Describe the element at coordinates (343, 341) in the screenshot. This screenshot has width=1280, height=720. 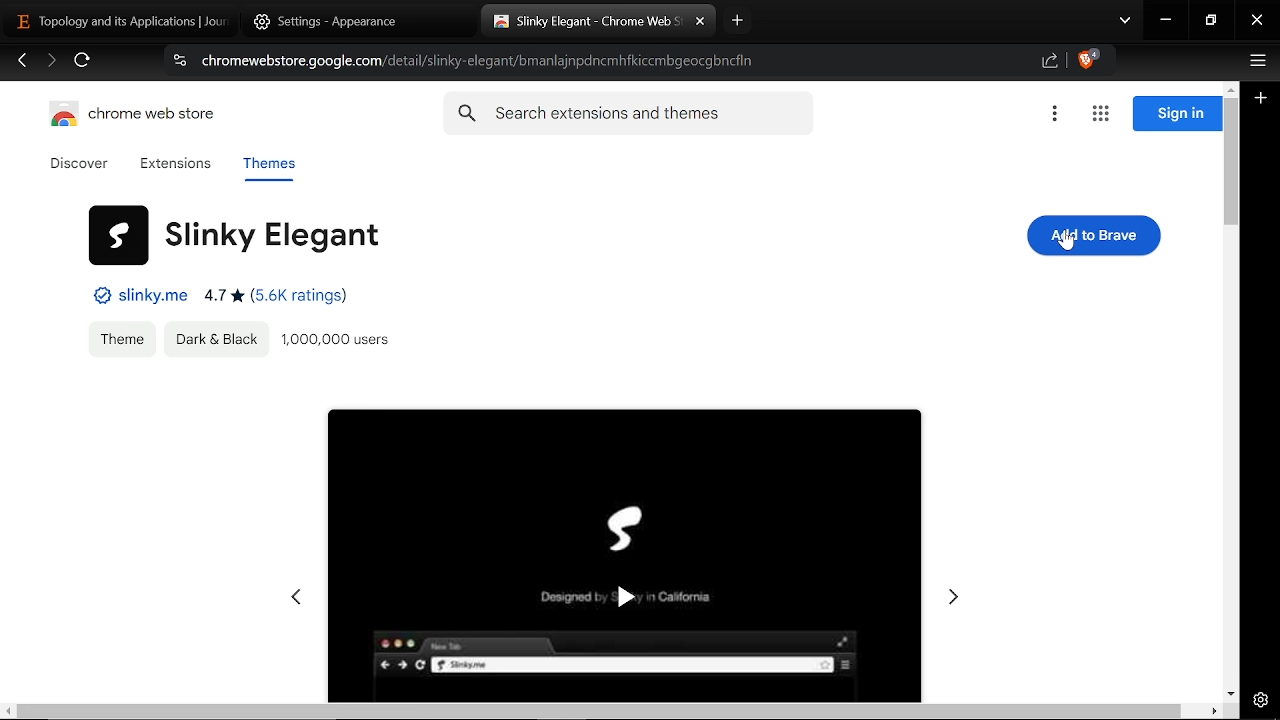
I see `Users` at that location.